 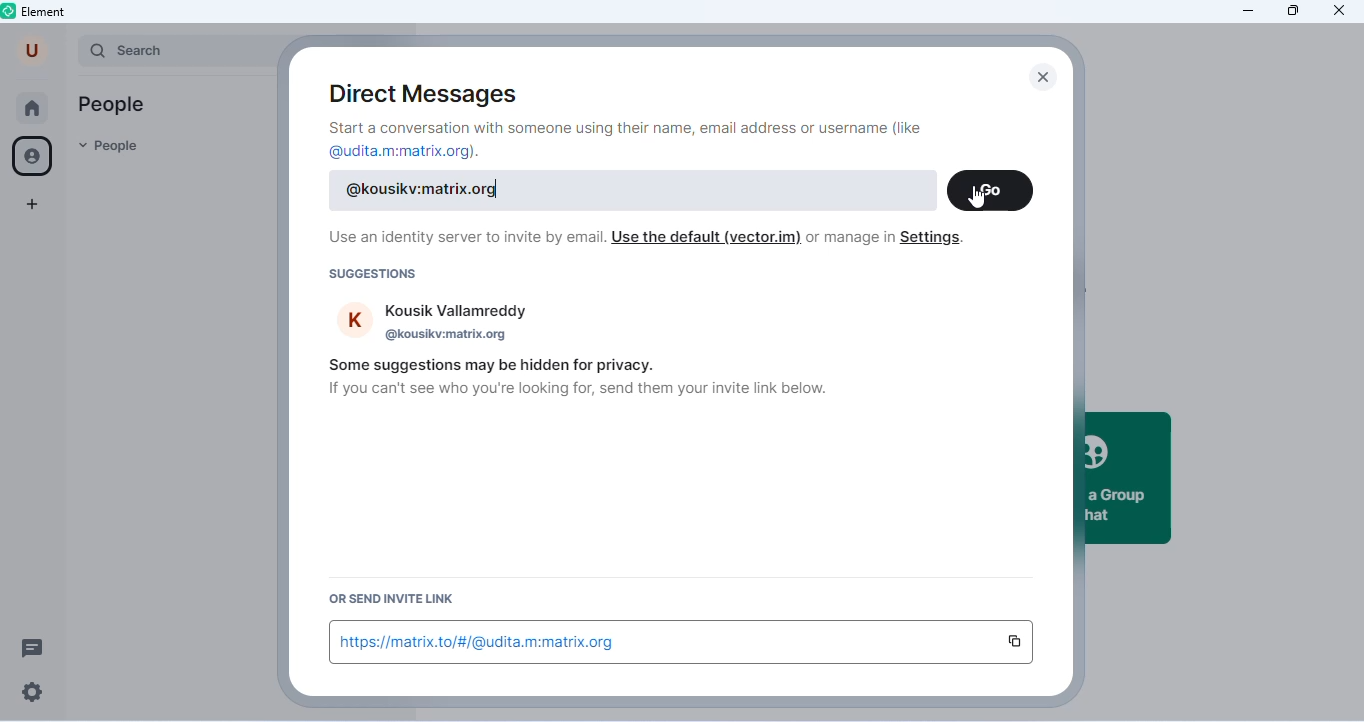 What do you see at coordinates (431, 94) in the screenshot?
I see `direct messages` at bounding box center [431, 94].